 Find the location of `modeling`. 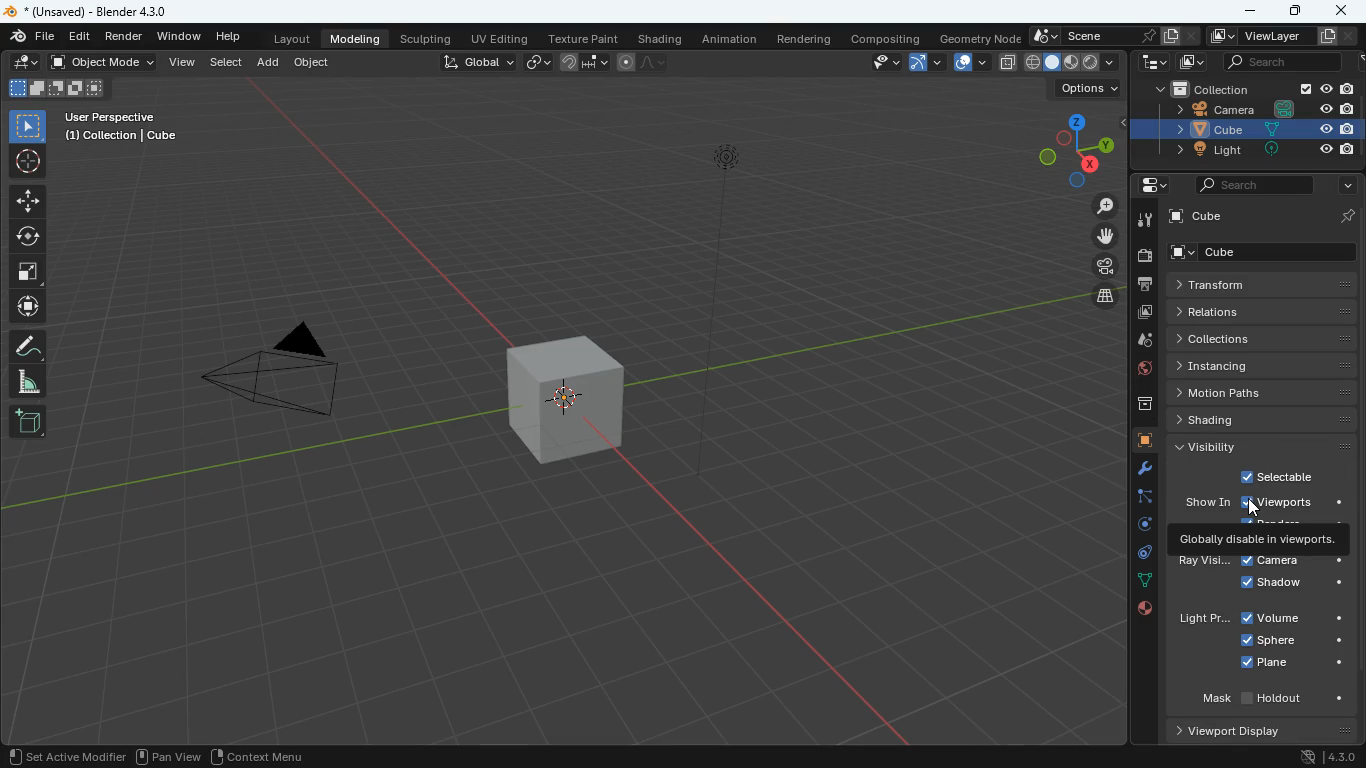

modeling is located at coordinates (356, 38).